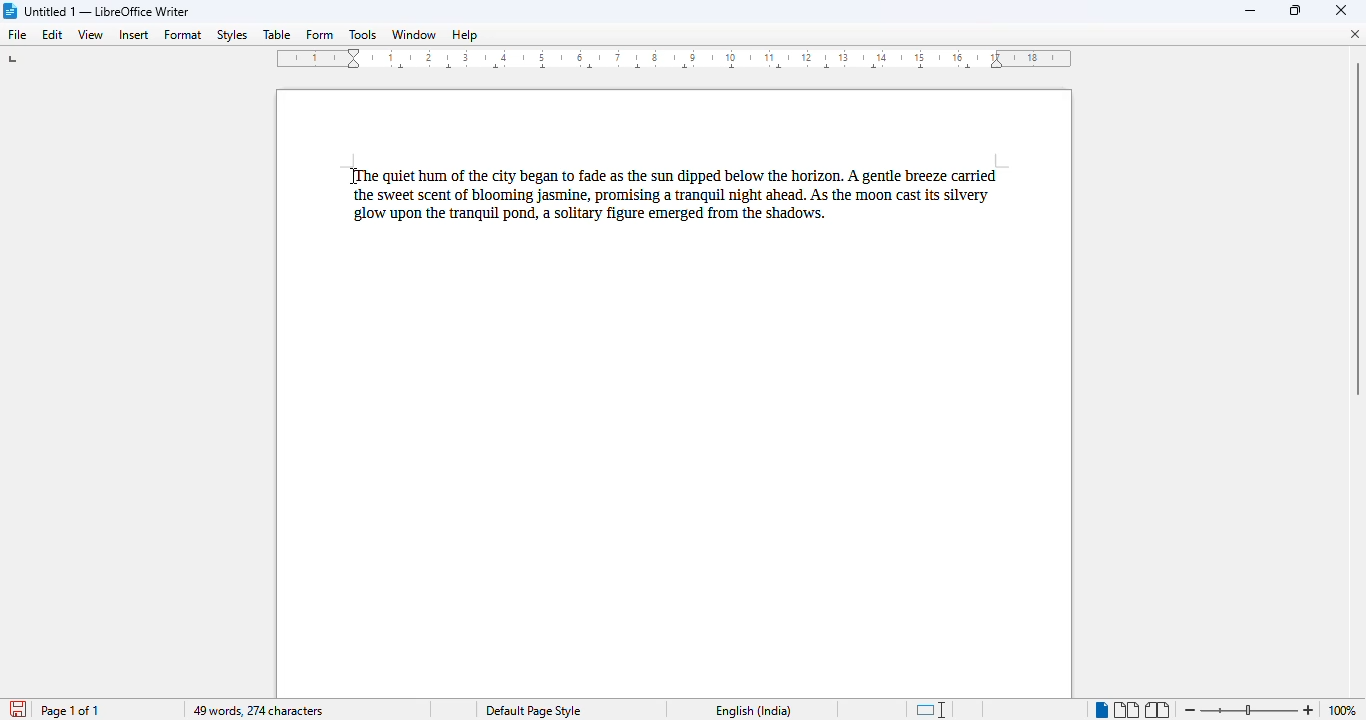  I want to click on book view, so click(1158, 710).